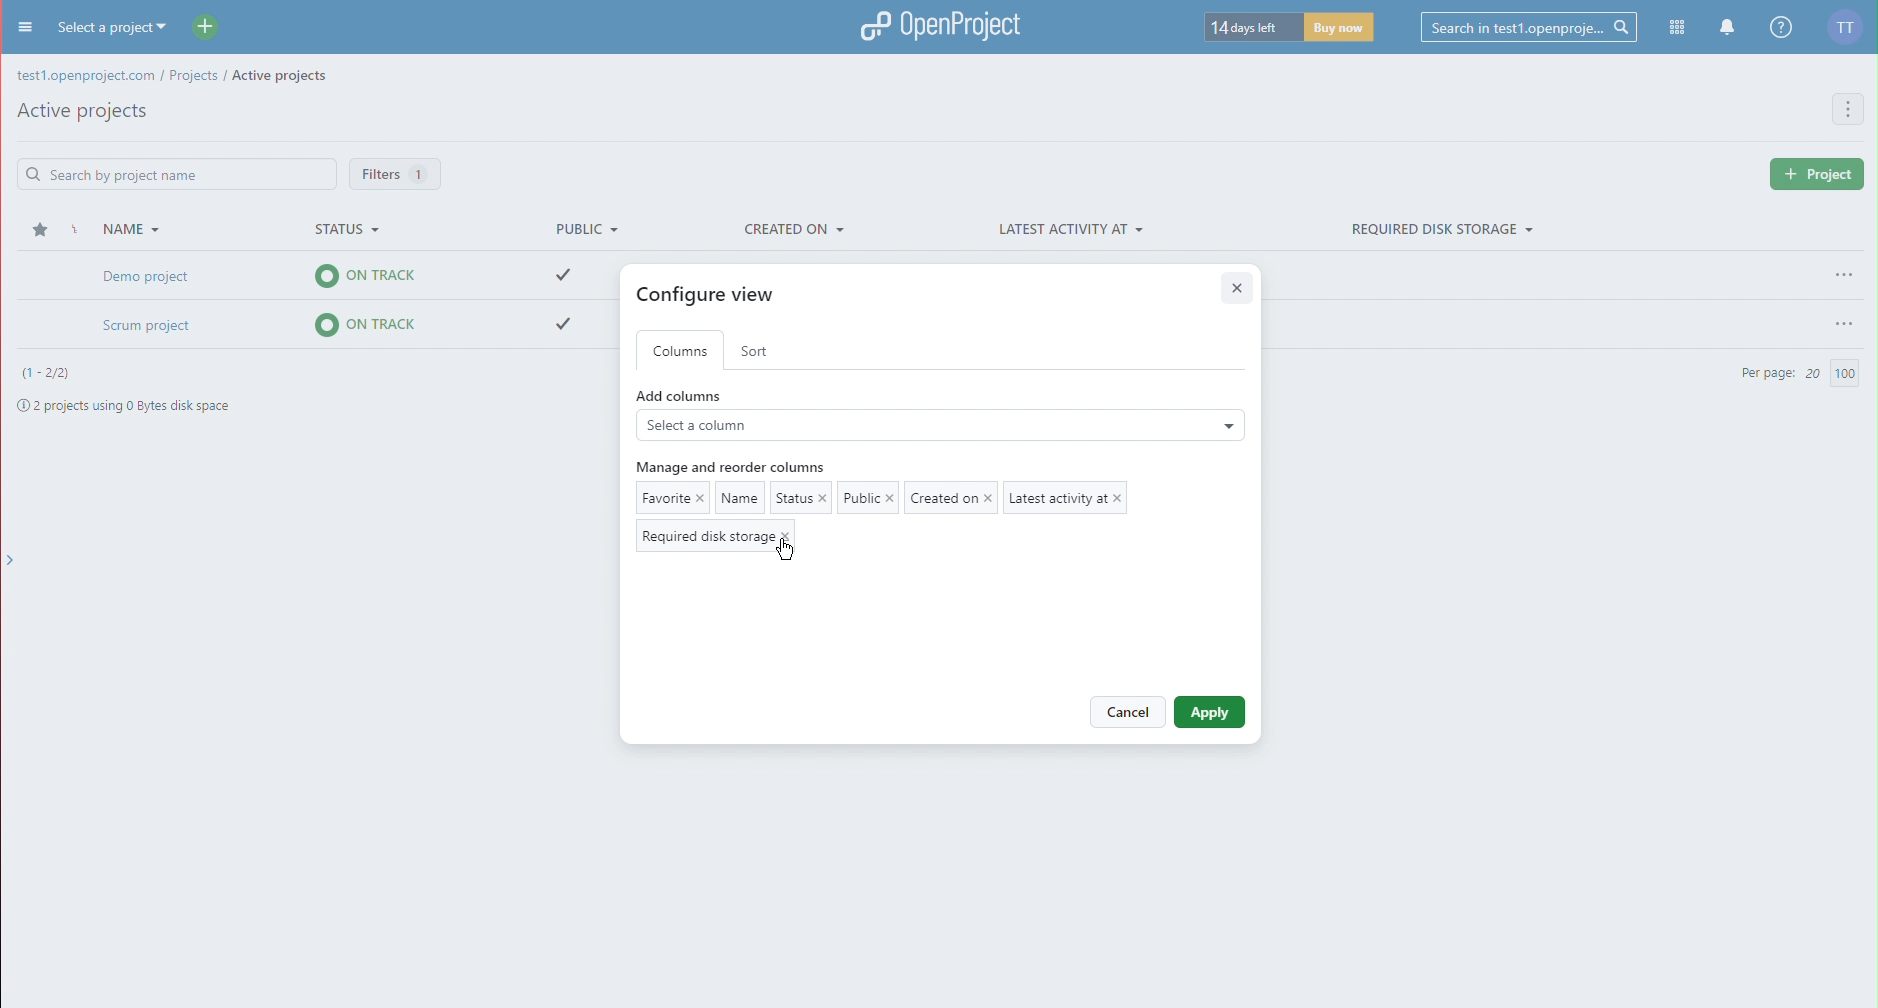  I want to click on Demo project, so click(342, 277).